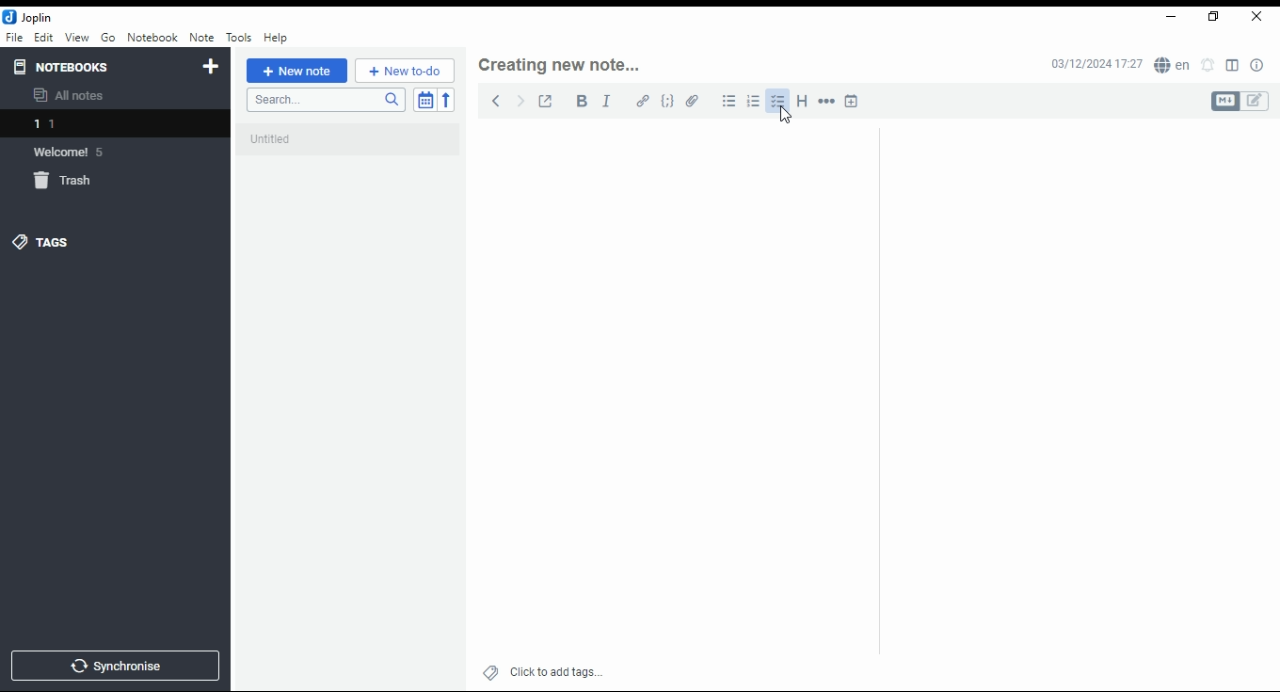 The width and height of the screenshot is (1280, 692). Describe the element at coordinates (52, 247) in the screenshot. I see `tags` at that location.